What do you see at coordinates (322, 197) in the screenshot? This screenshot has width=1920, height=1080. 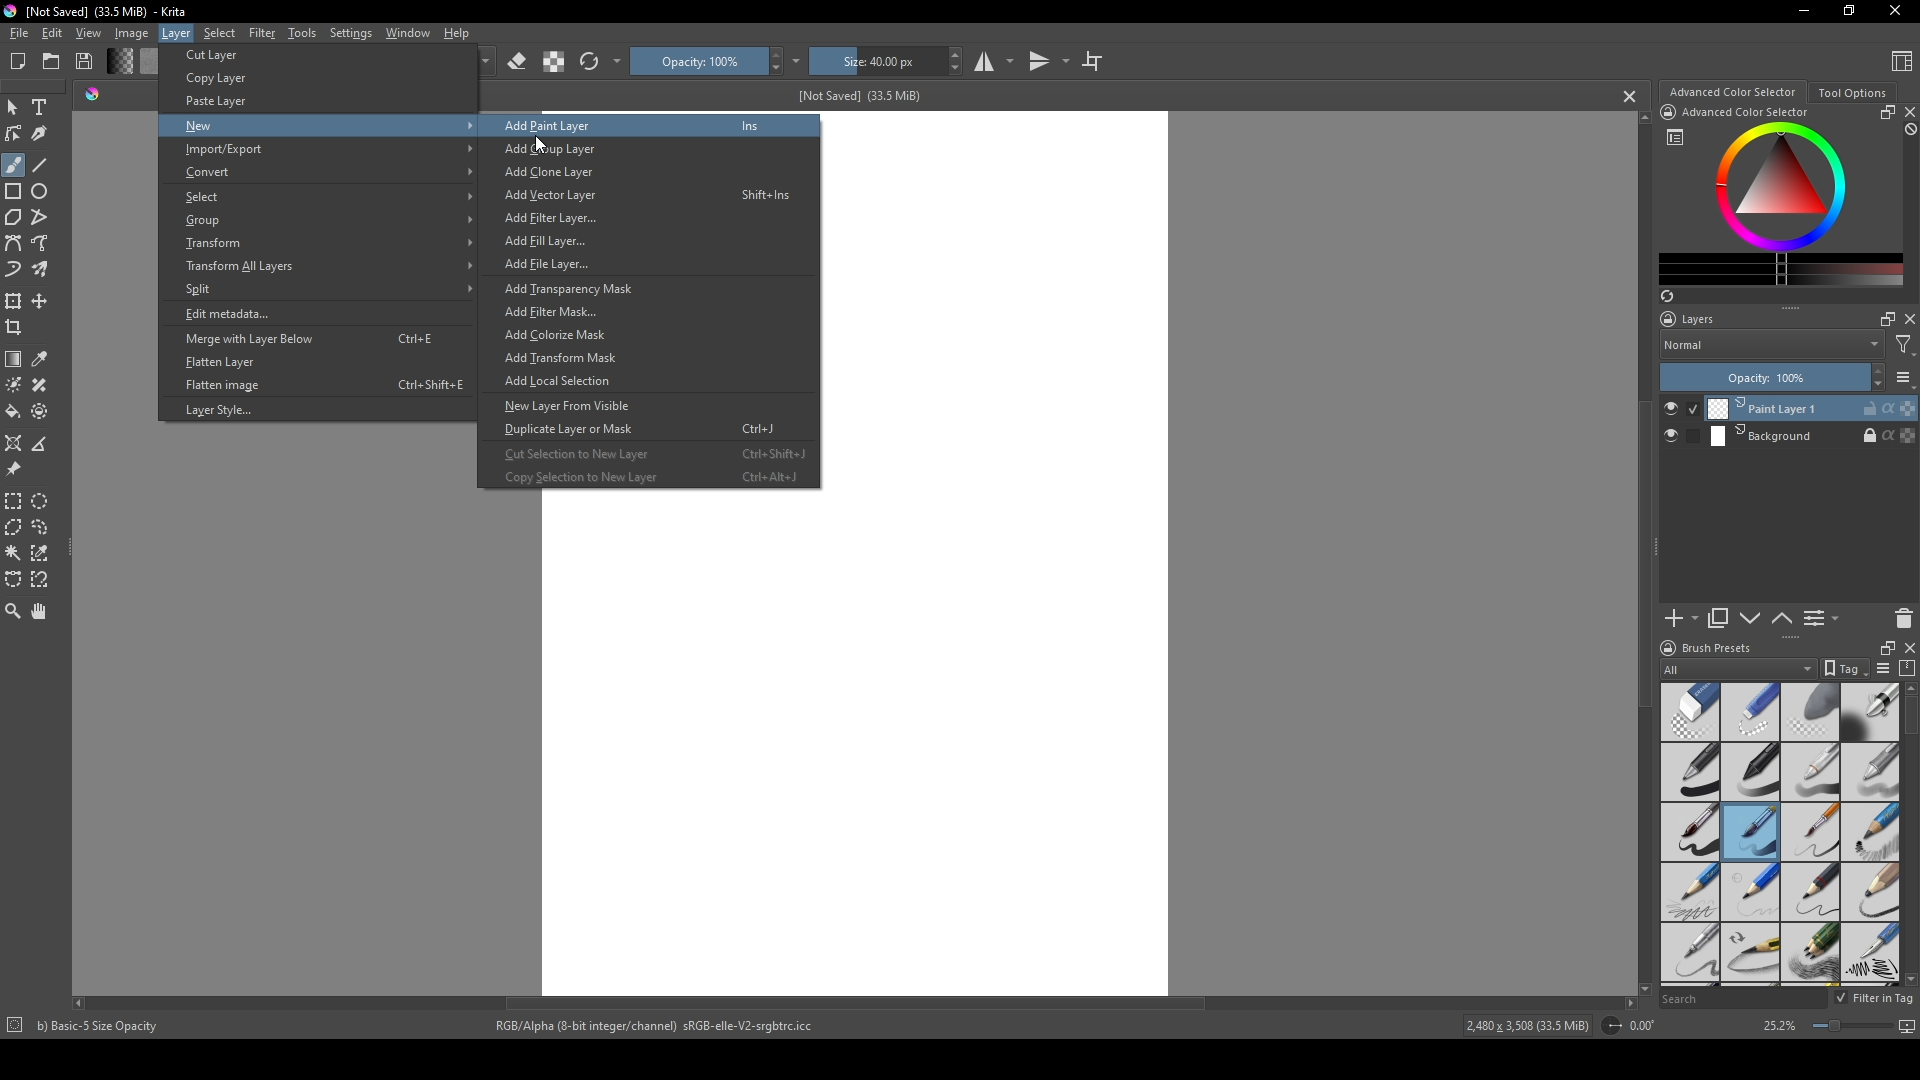 I see `Select` at bounding box center [322, 197].